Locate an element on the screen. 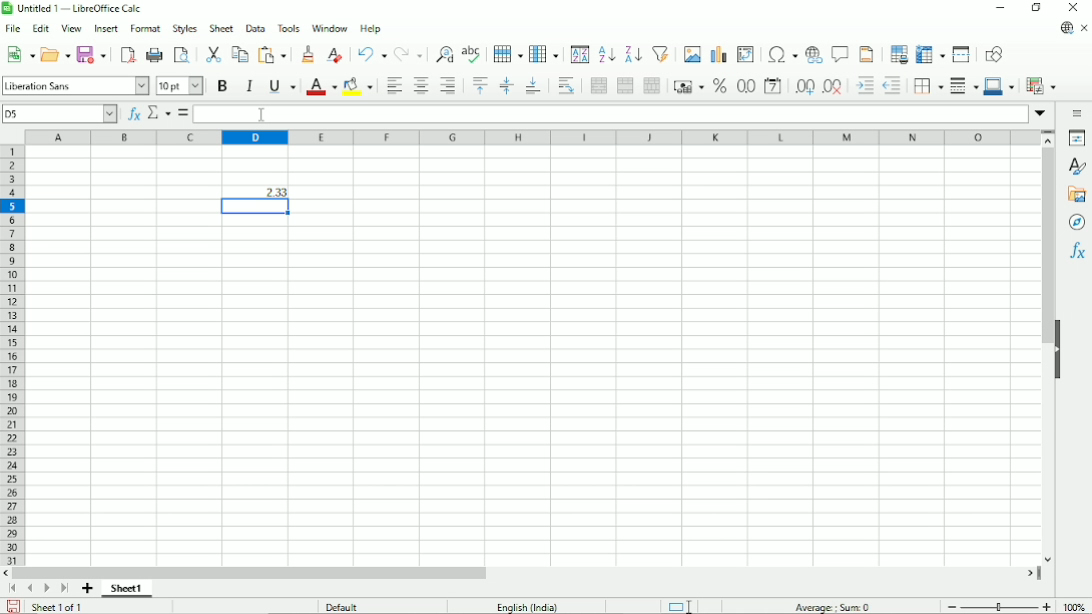  Split window is located at coordinates (961, 54).